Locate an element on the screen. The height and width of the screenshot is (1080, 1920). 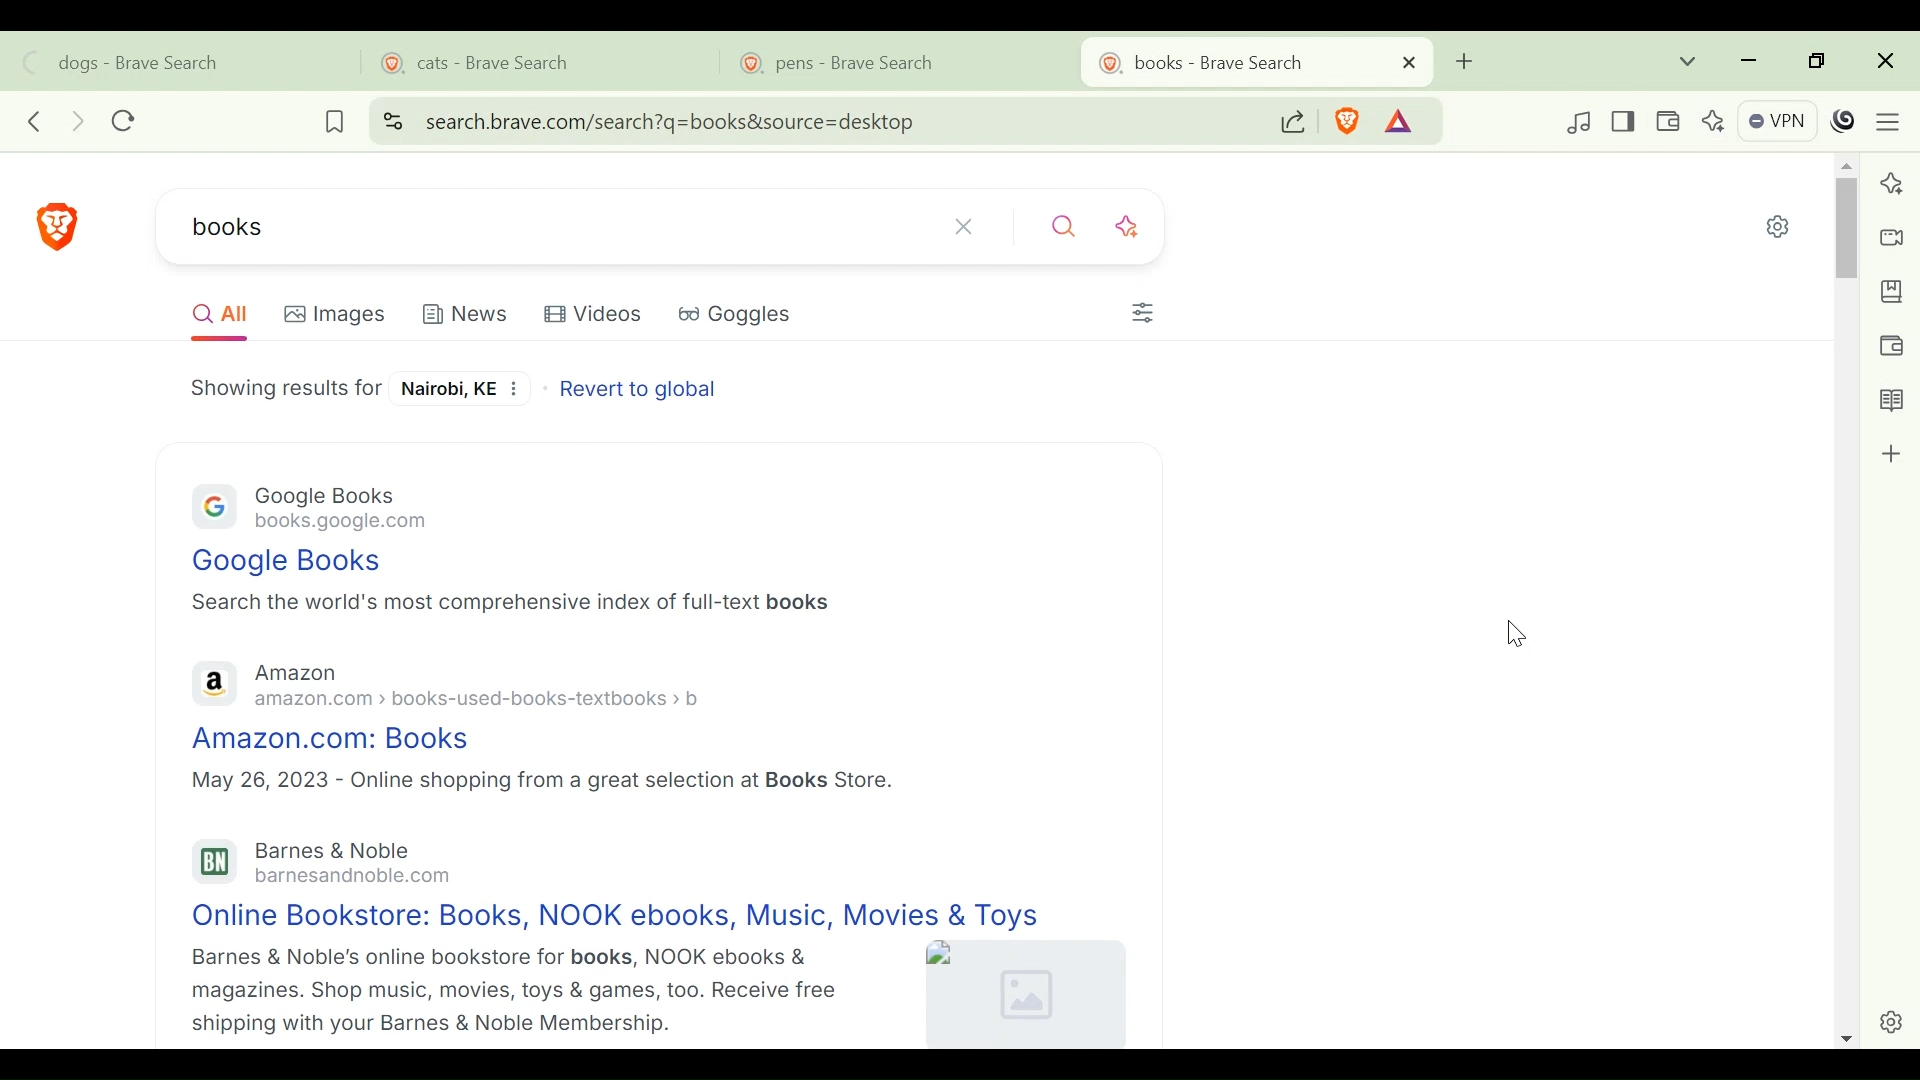
Bookmark is located at coordinates (1893, 287).